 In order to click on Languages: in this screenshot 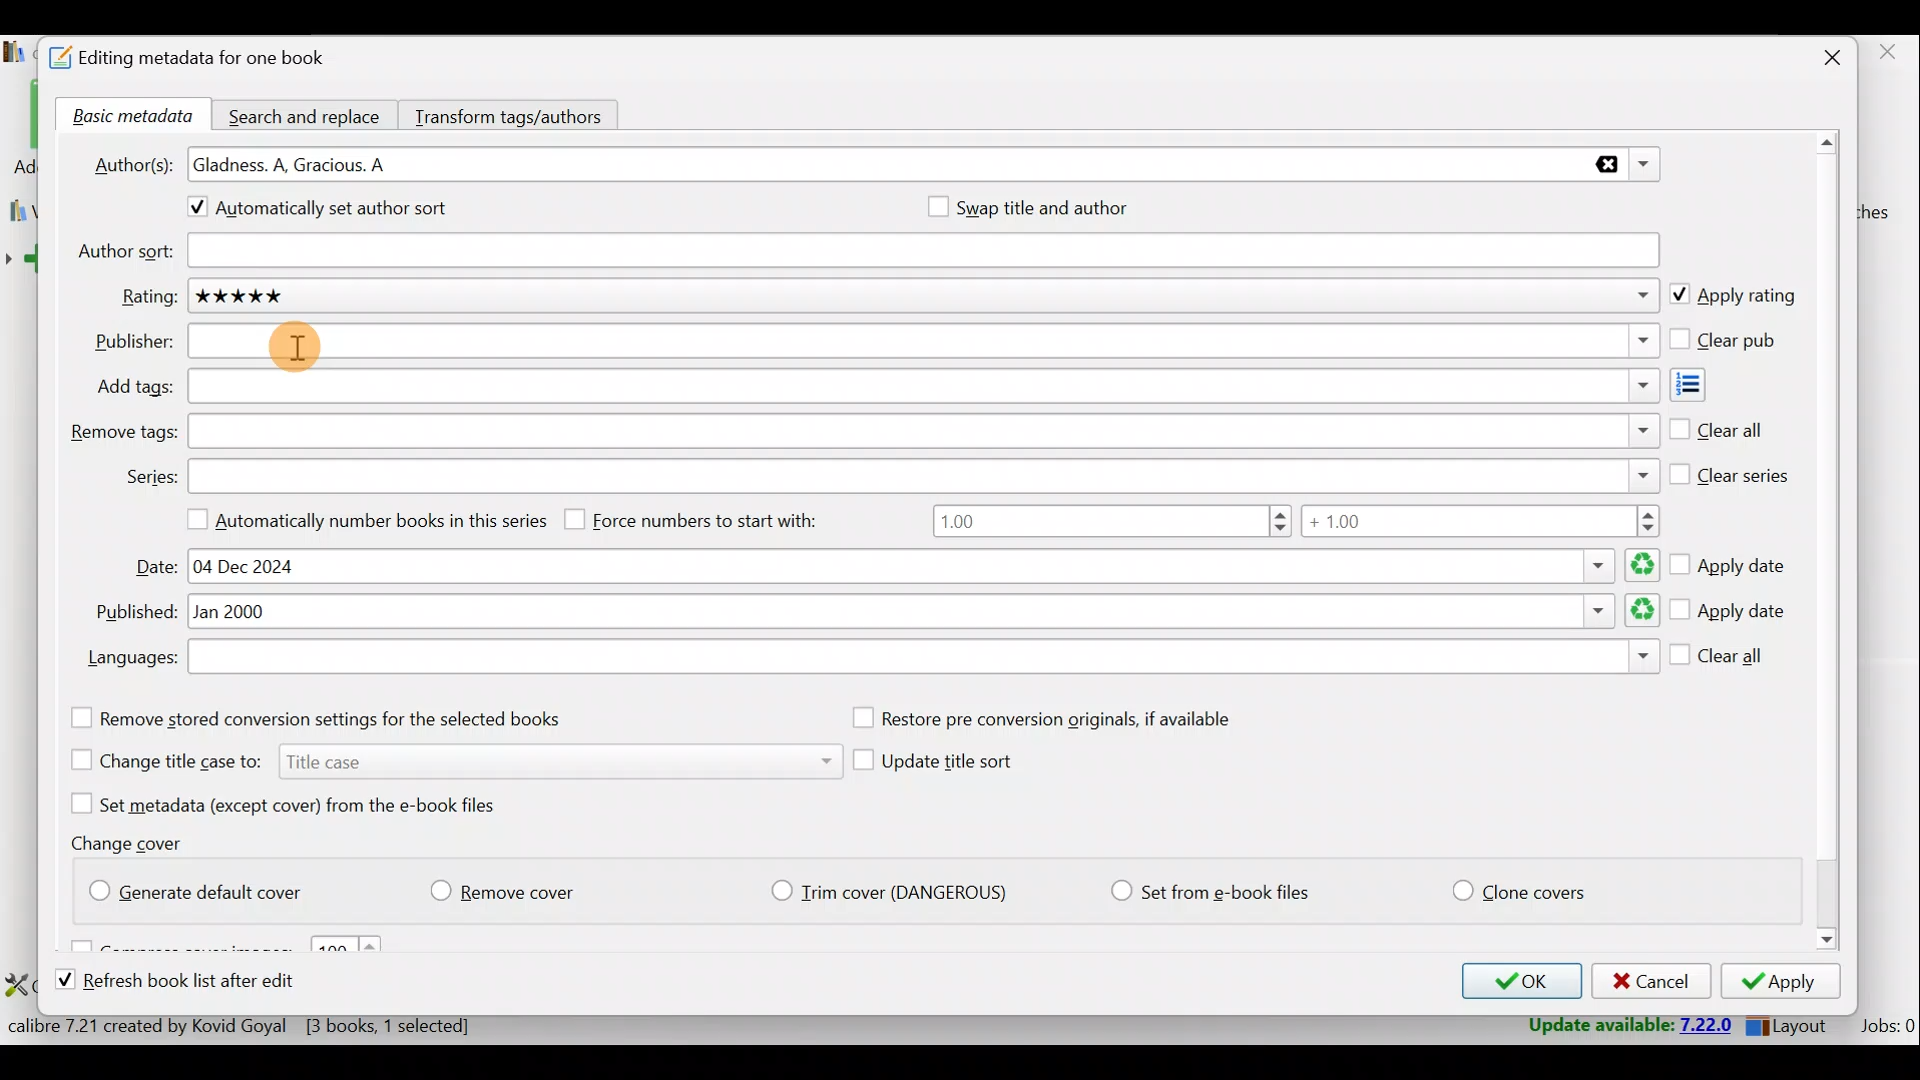, I will do `click(130, 660)`.